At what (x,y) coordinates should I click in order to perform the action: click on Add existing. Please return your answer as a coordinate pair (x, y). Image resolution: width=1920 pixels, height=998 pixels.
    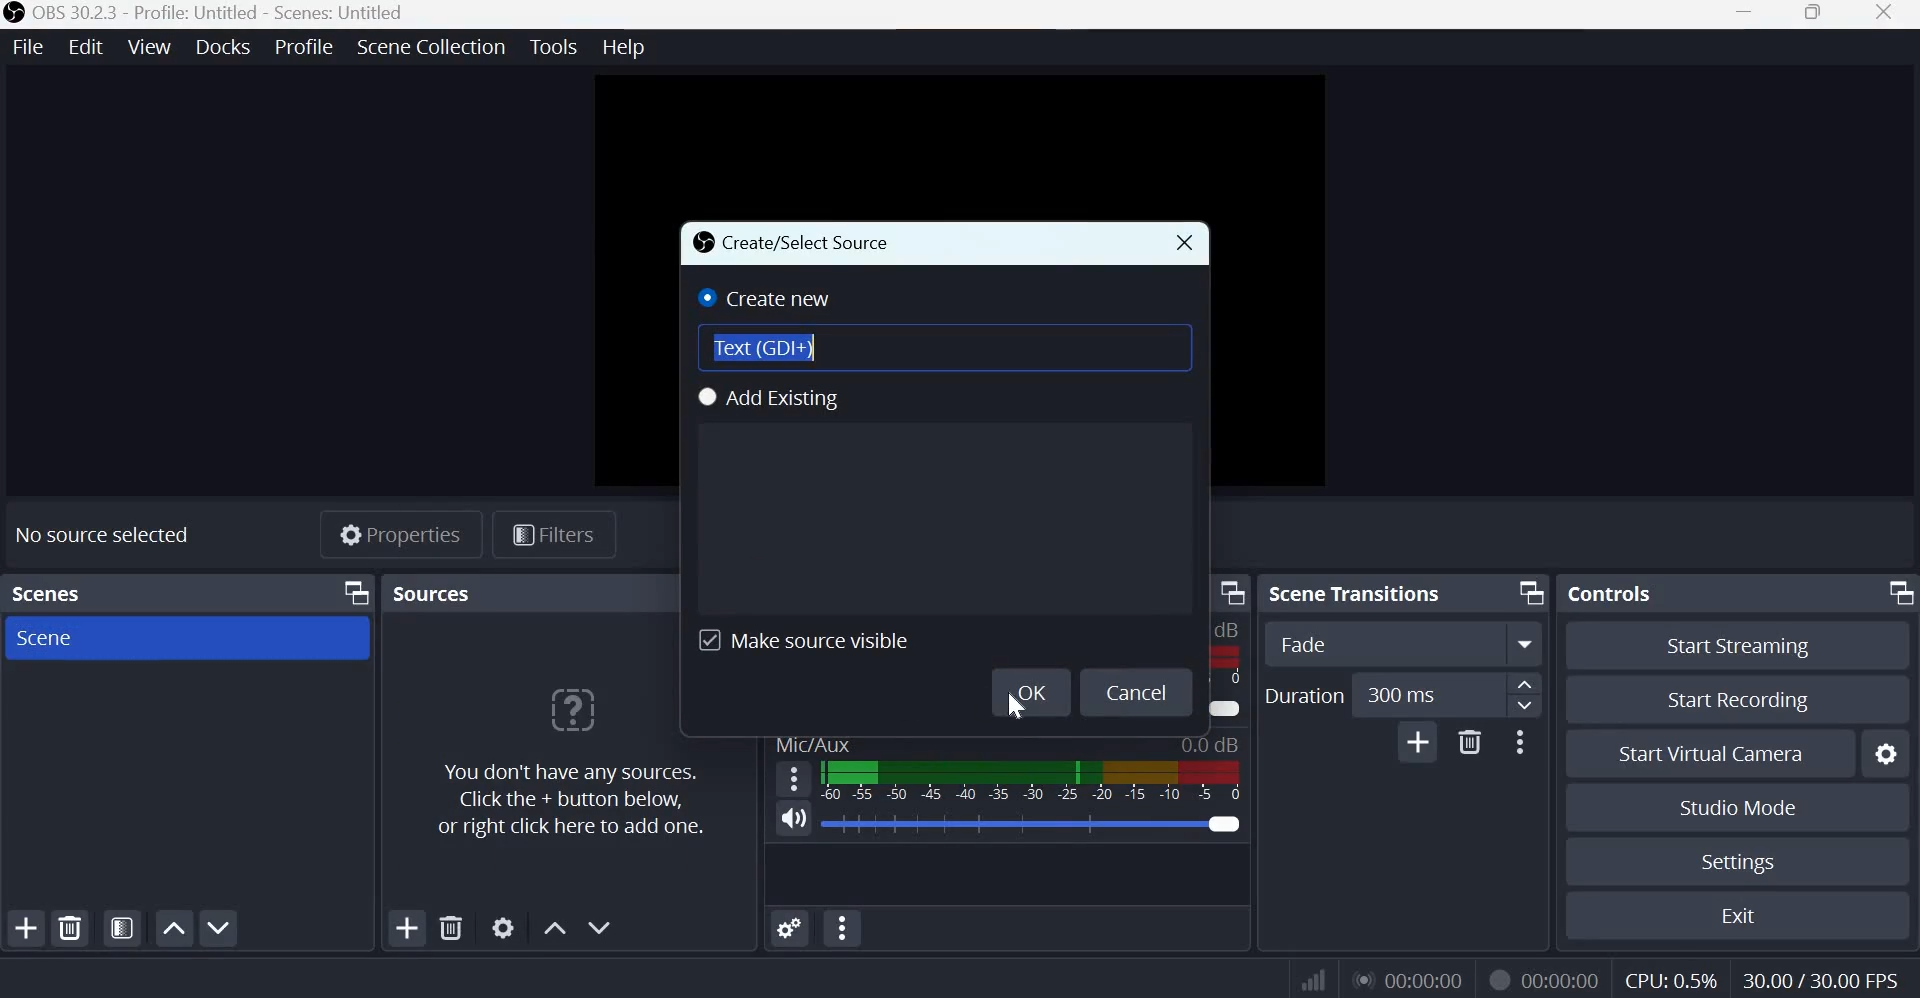
    Looking at the image, I should click on (772, 398).